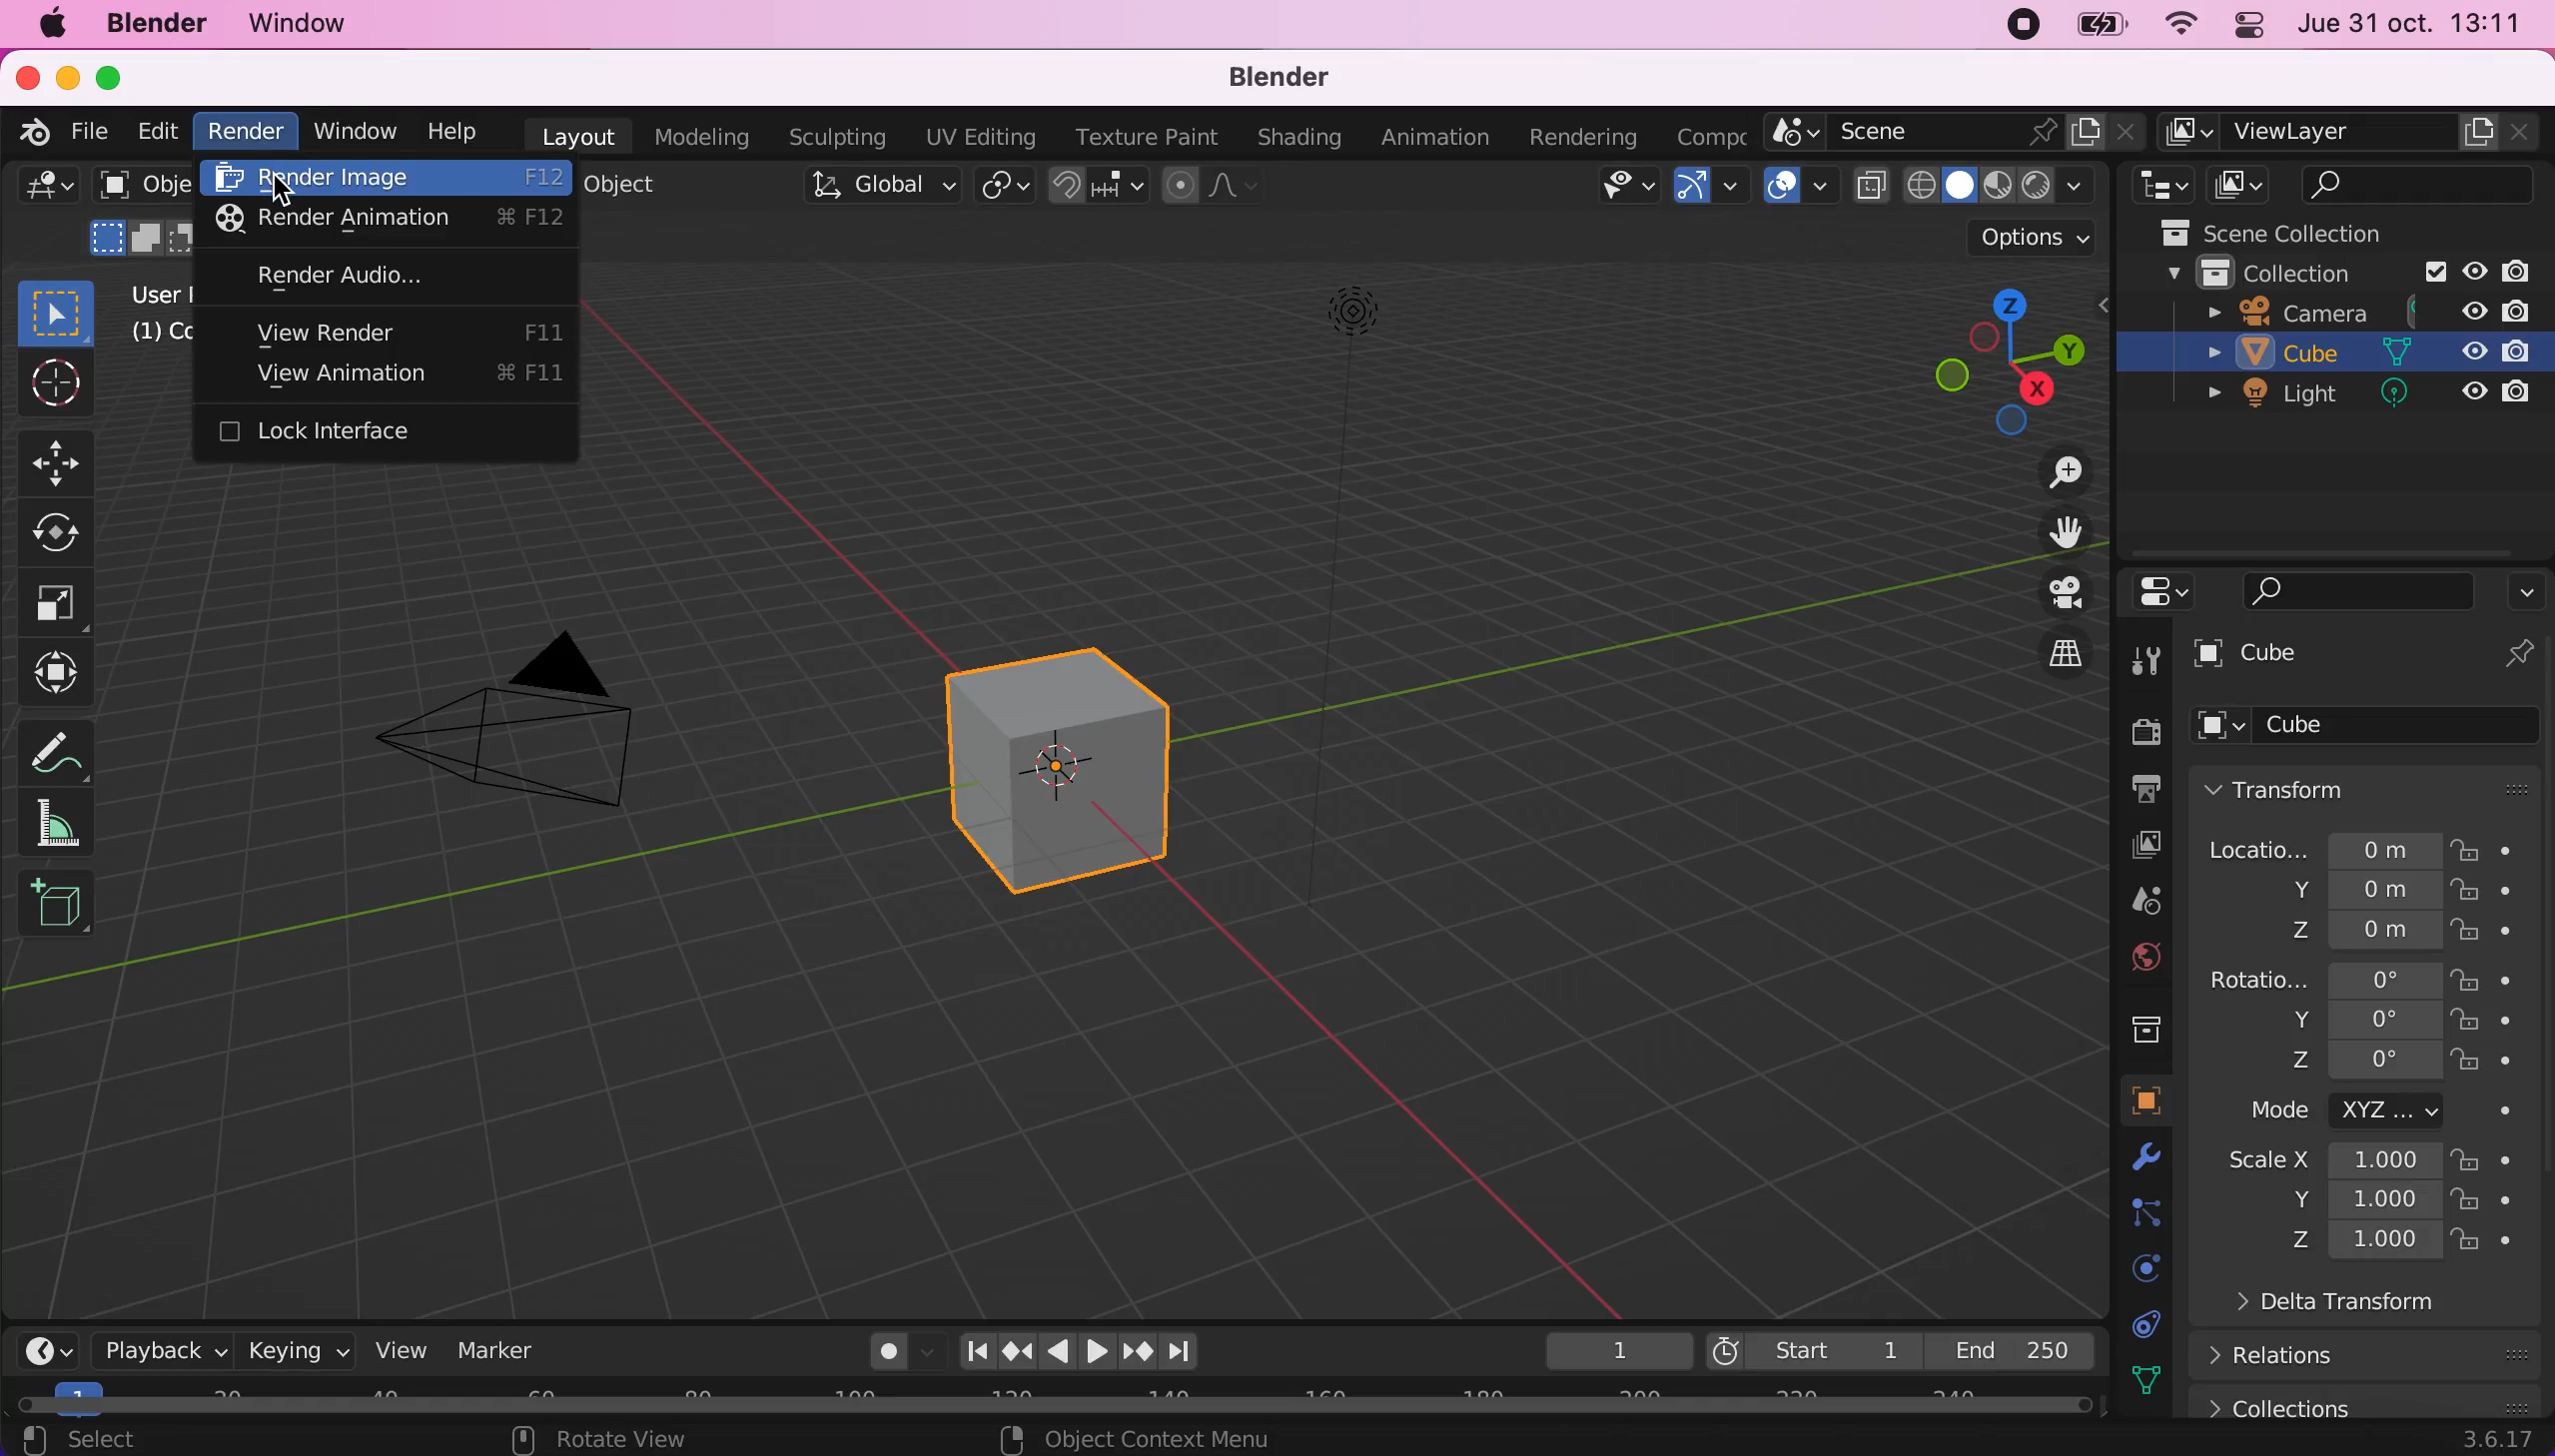 The width and height of the screenshot is (2555, 1456). Describe the element at coordinates (155, 25) in the screenshot. I see `blender` at that location.